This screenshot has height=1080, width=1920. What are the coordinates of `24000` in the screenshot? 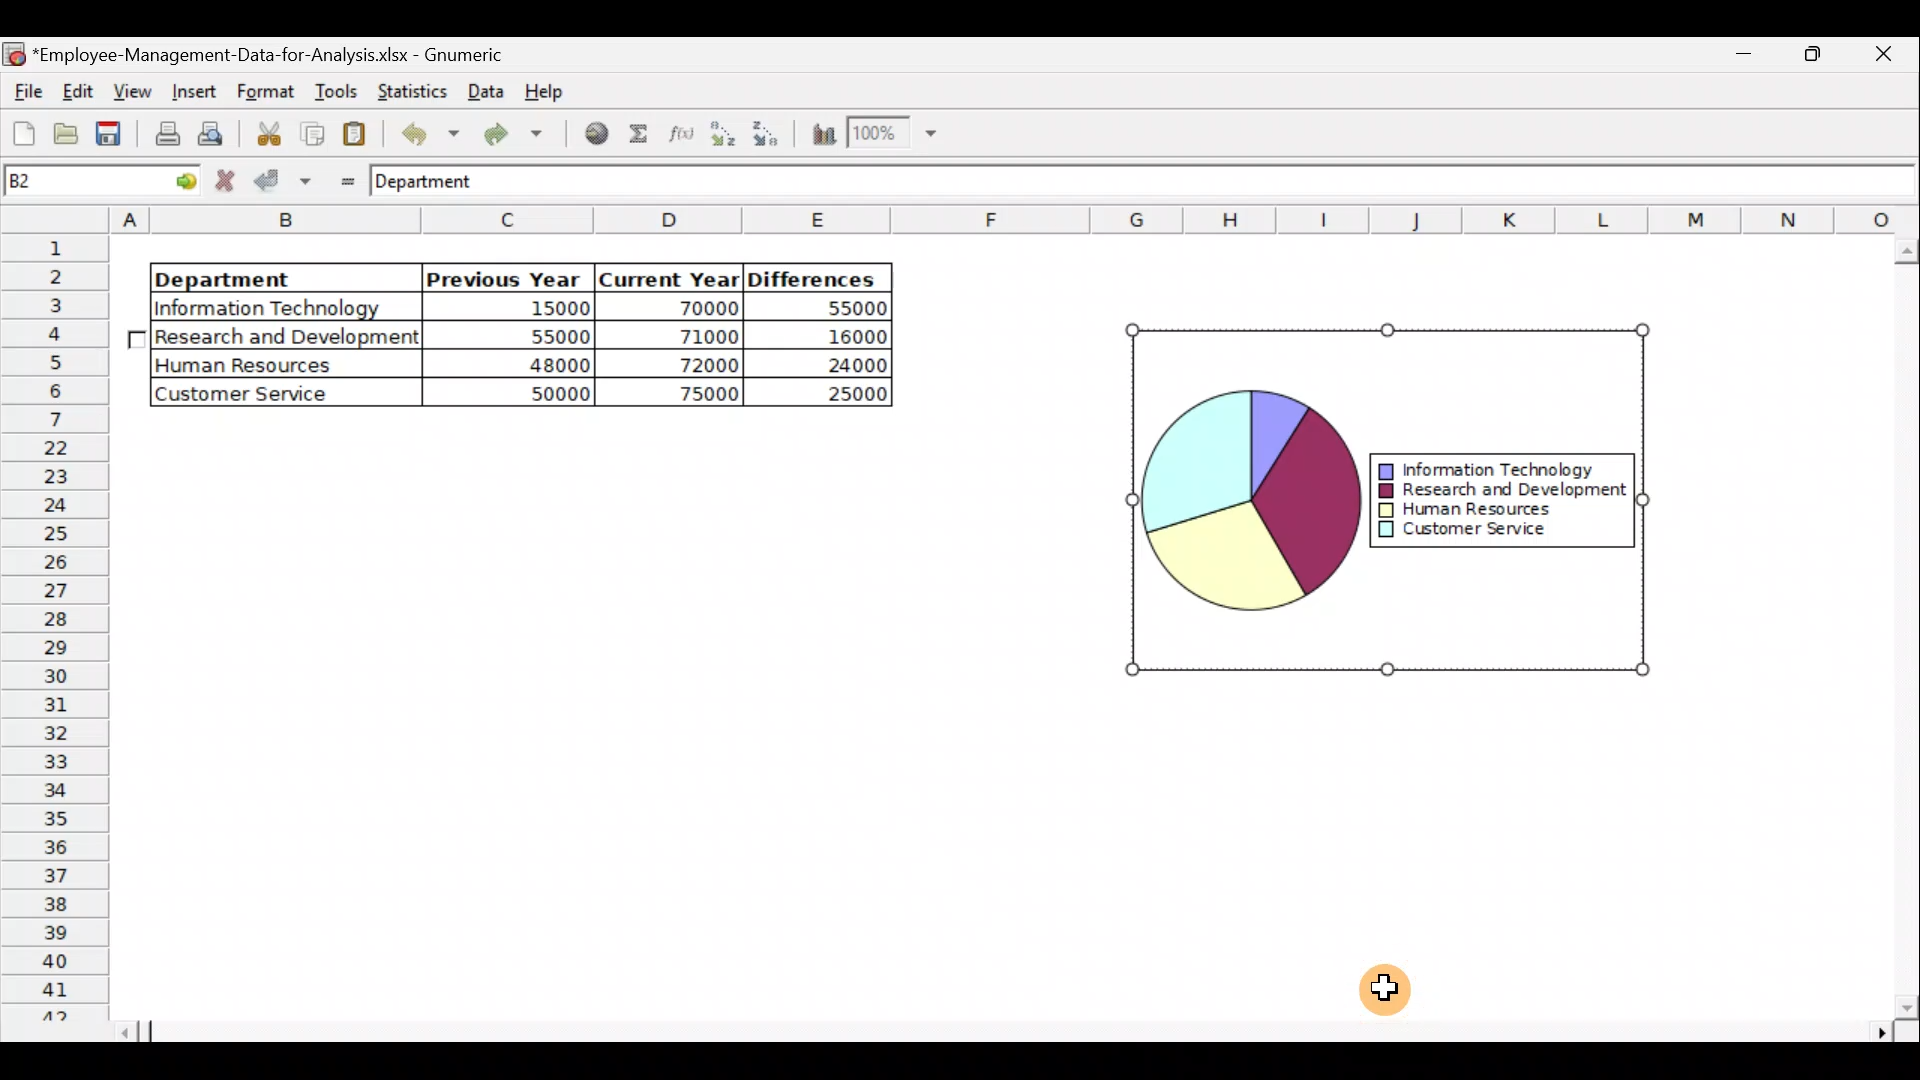 It's located at (835, 363).